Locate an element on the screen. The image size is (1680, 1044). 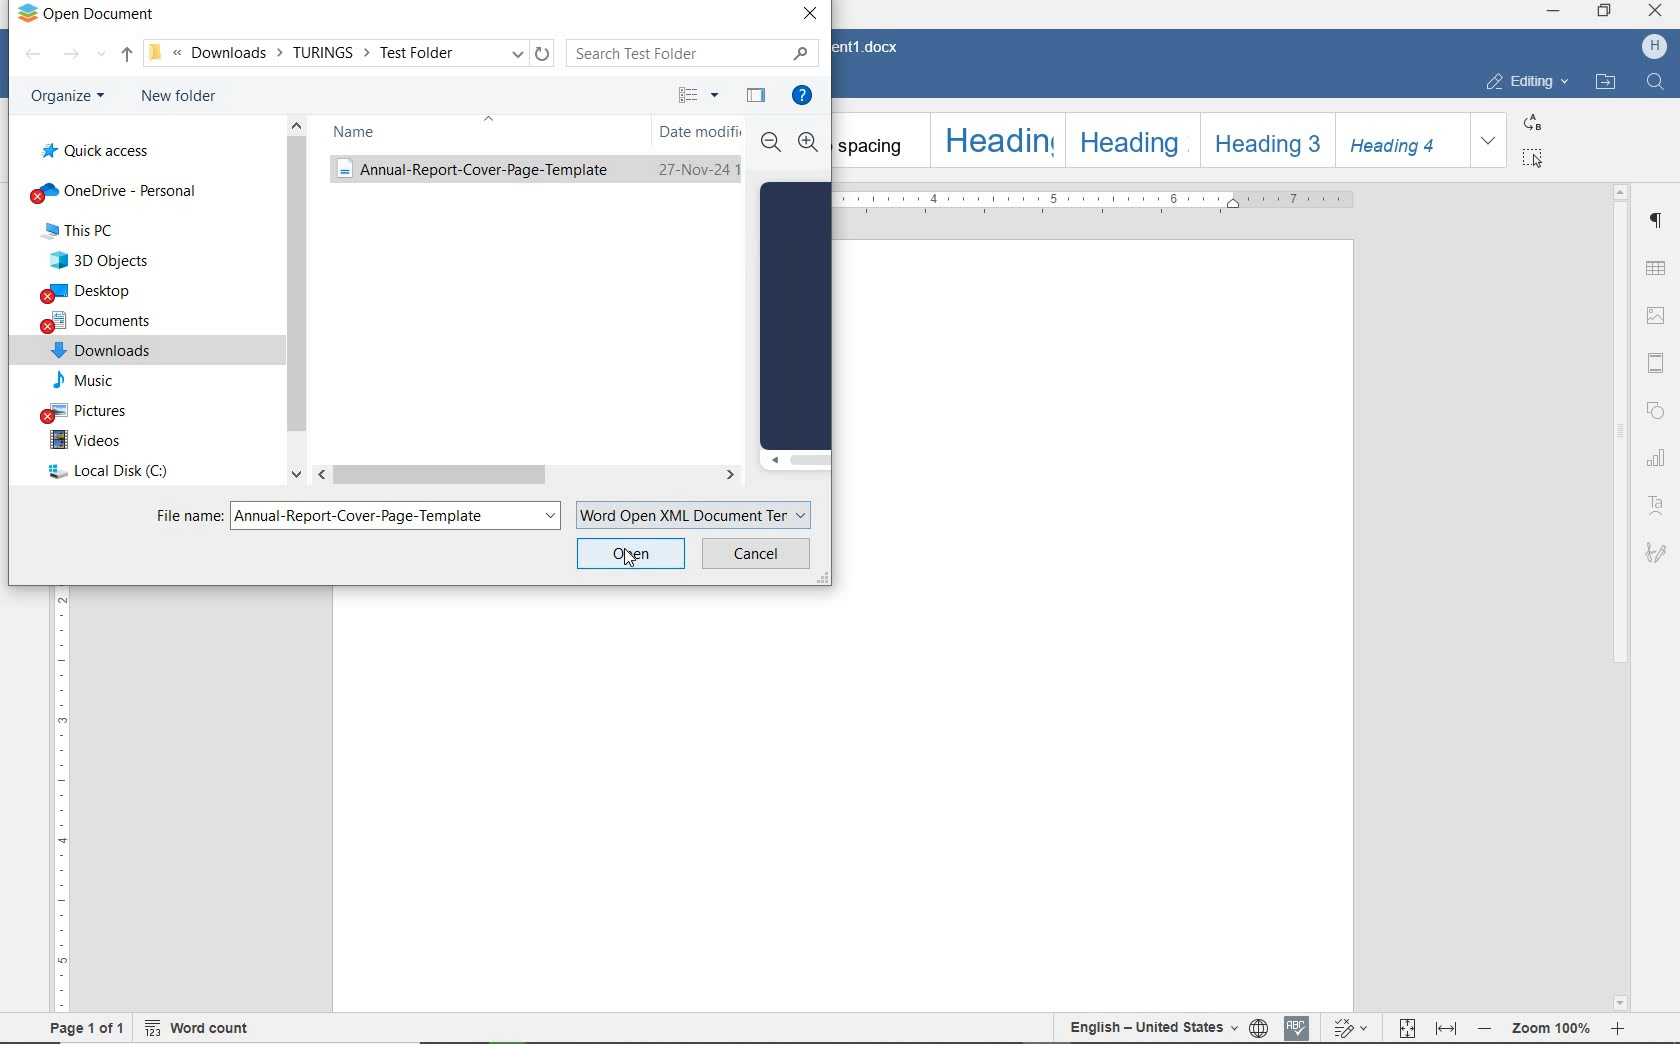
open file location is located at coordinates (1607, 84).